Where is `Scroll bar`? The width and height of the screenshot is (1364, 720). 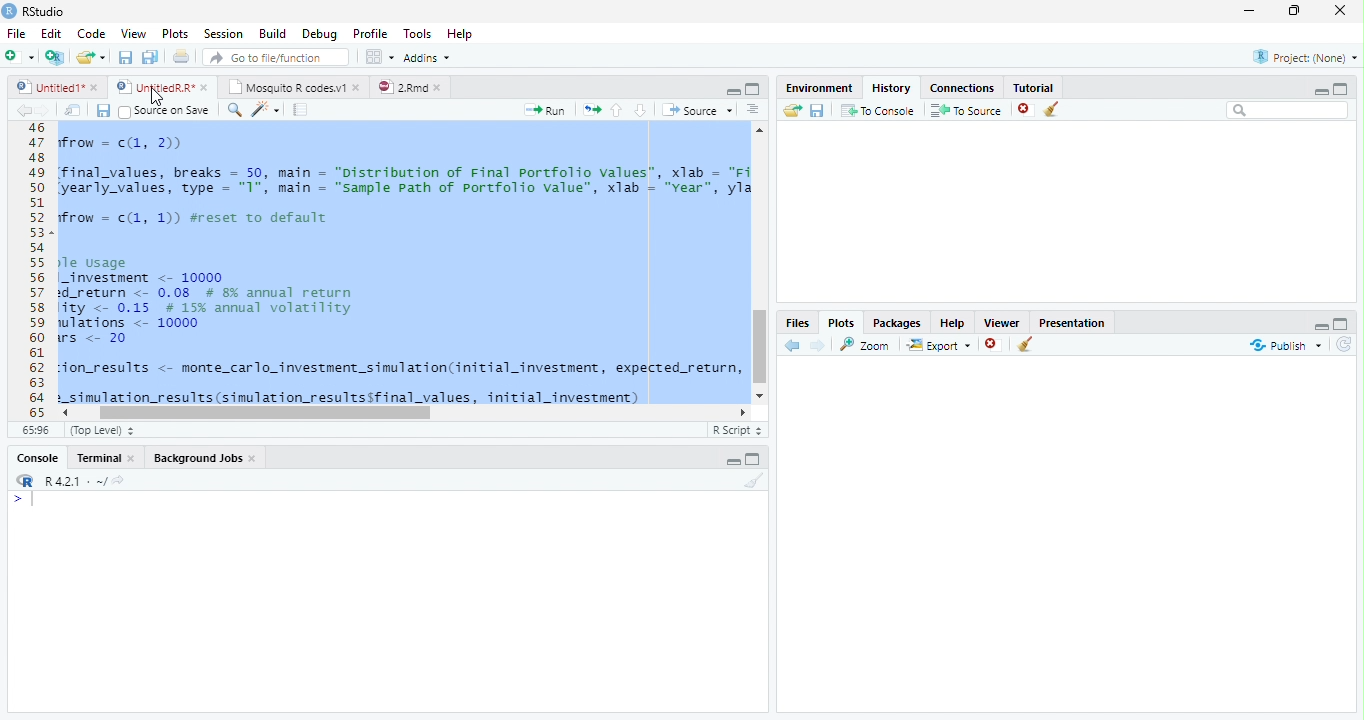
Scroll bar is located at coordinates (269, 412).